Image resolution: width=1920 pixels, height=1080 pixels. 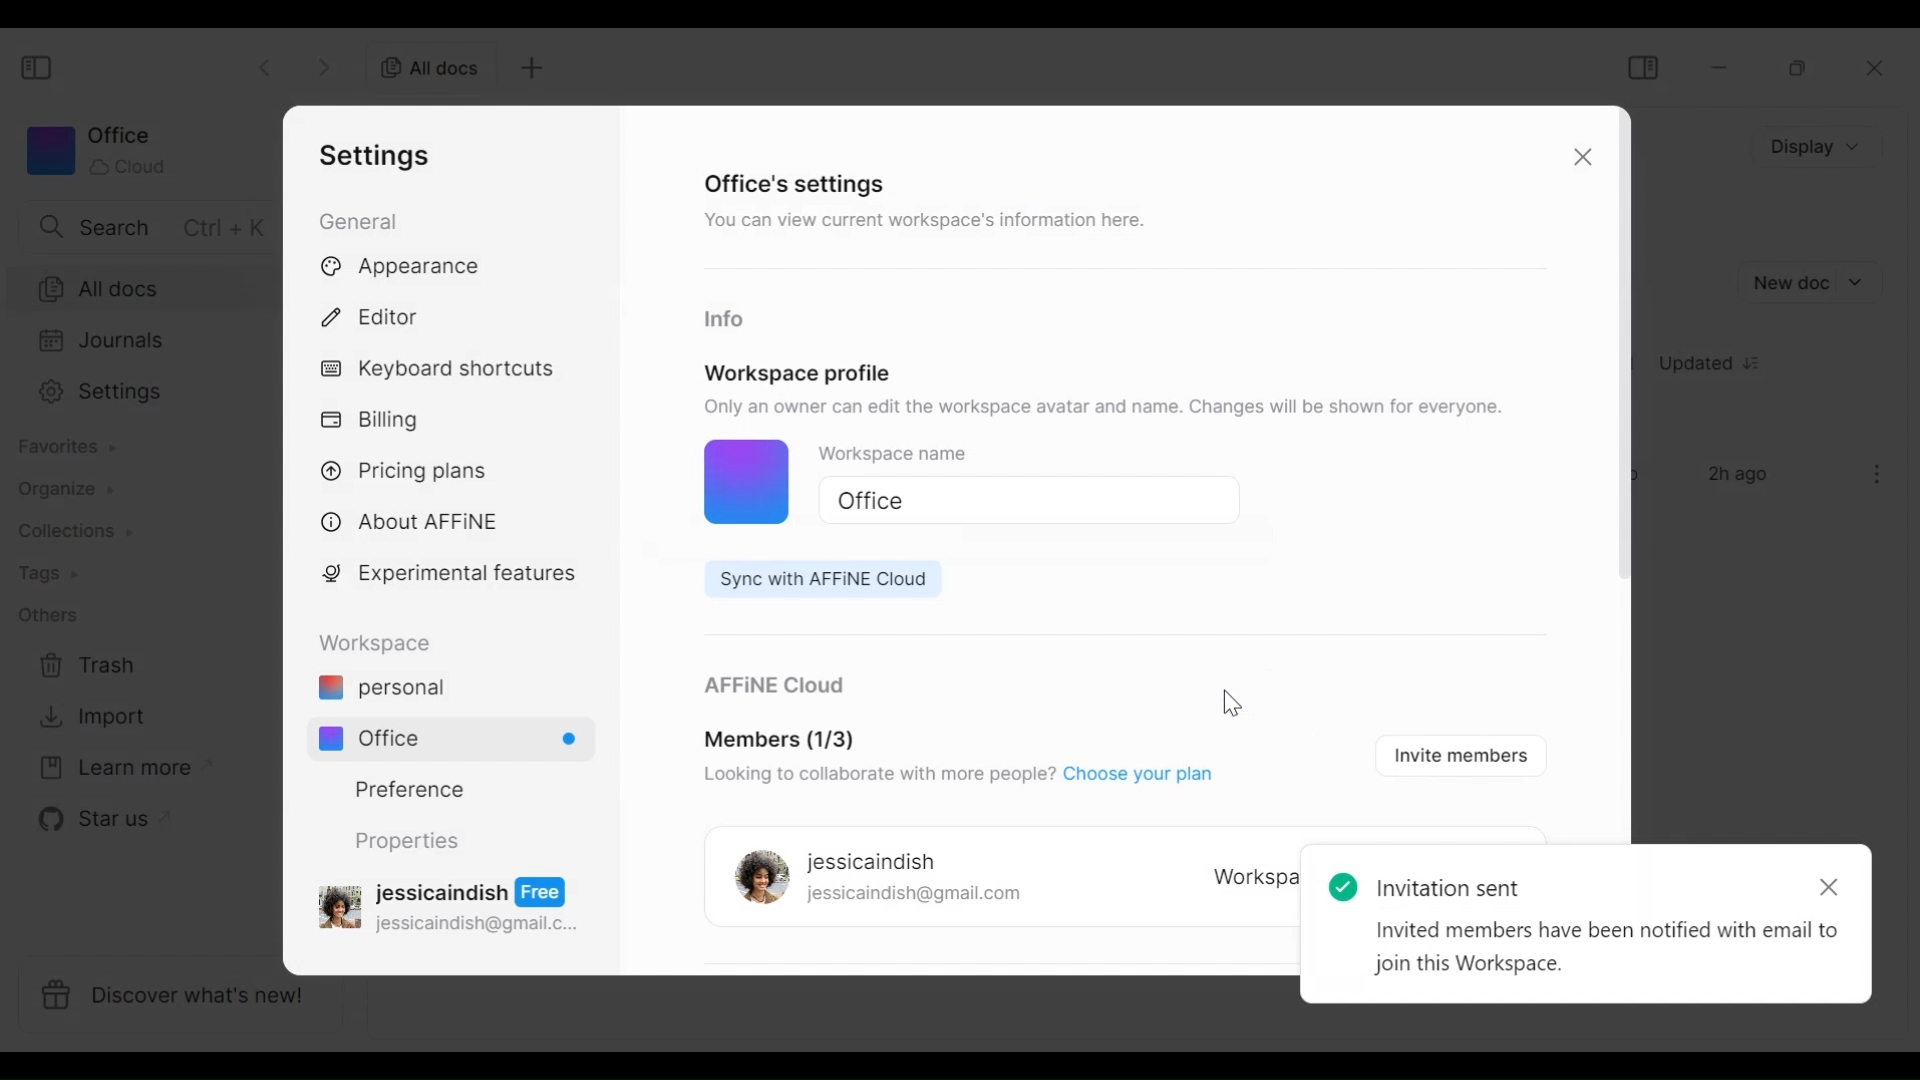 I want to click on General, so click(x=362, y=220).